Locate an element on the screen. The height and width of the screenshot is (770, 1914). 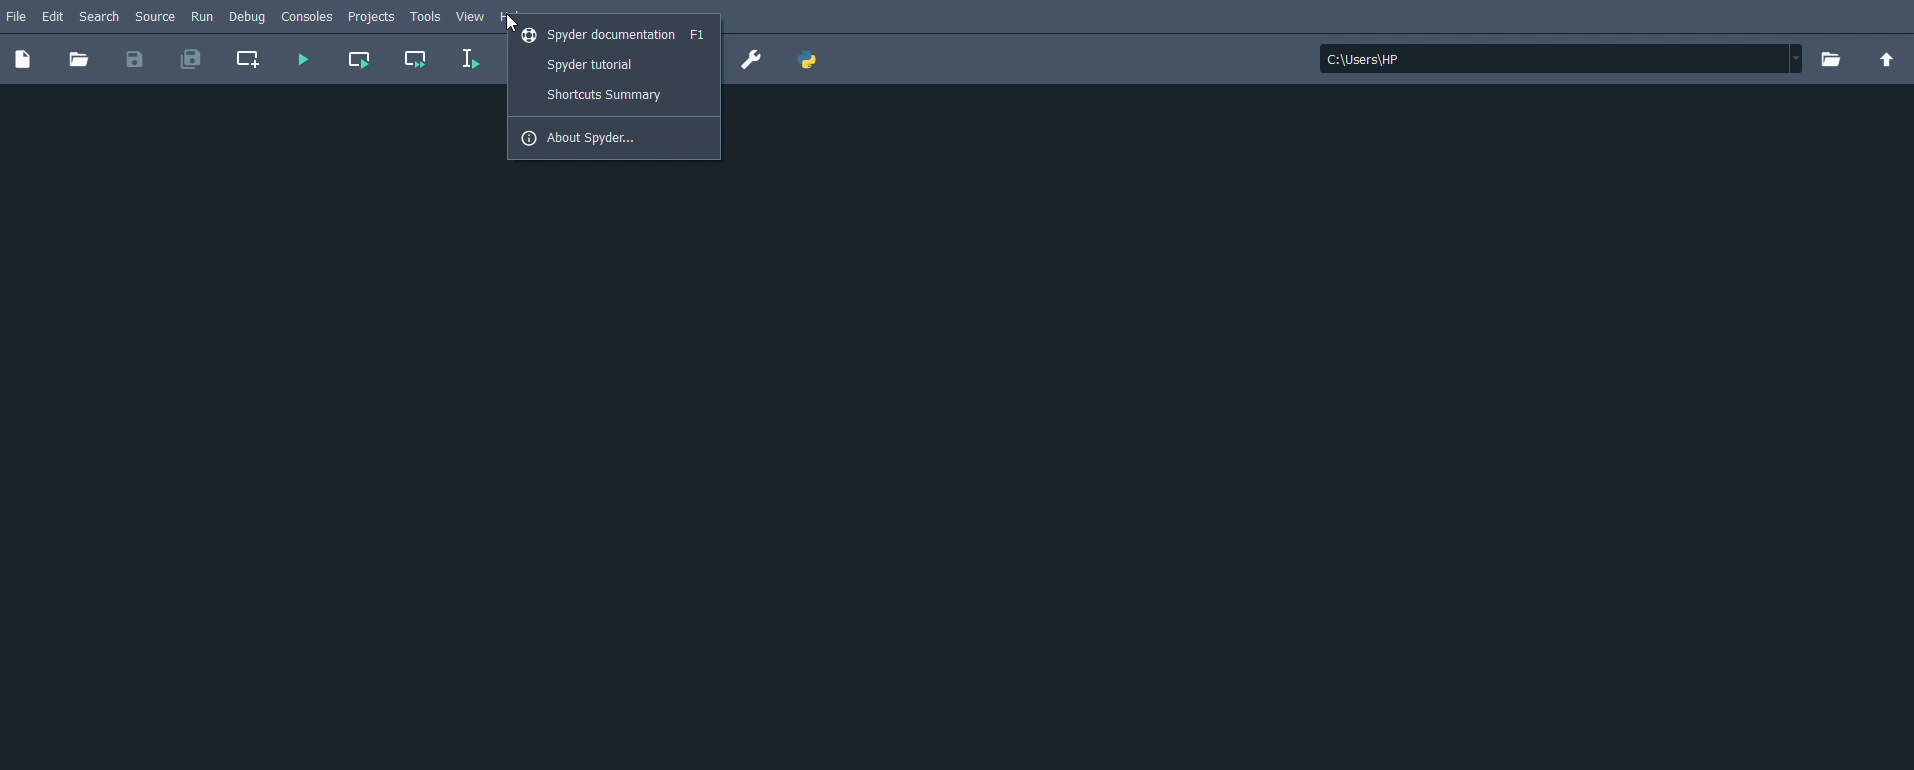
Run selection or current line is located at coordinates (471, 59).